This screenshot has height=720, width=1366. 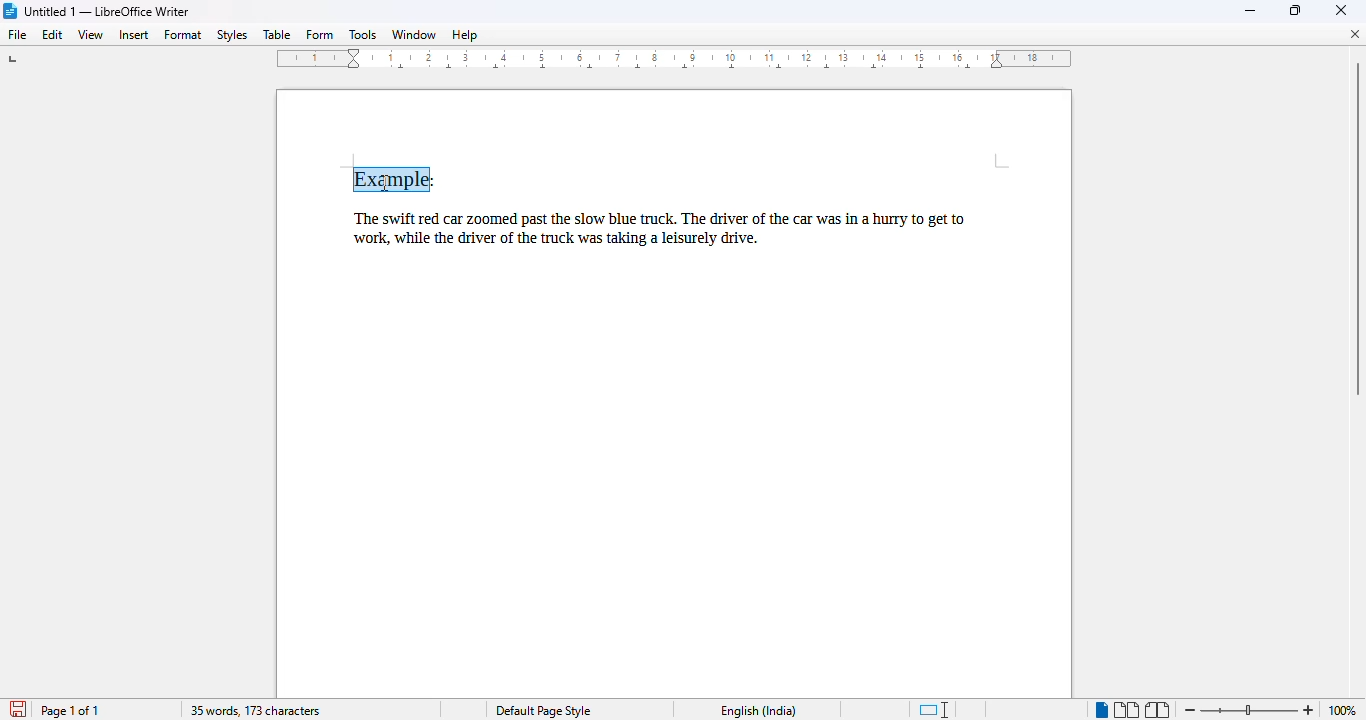 I want to click on 35 words, 173 characters, so click(x=255, y=711).